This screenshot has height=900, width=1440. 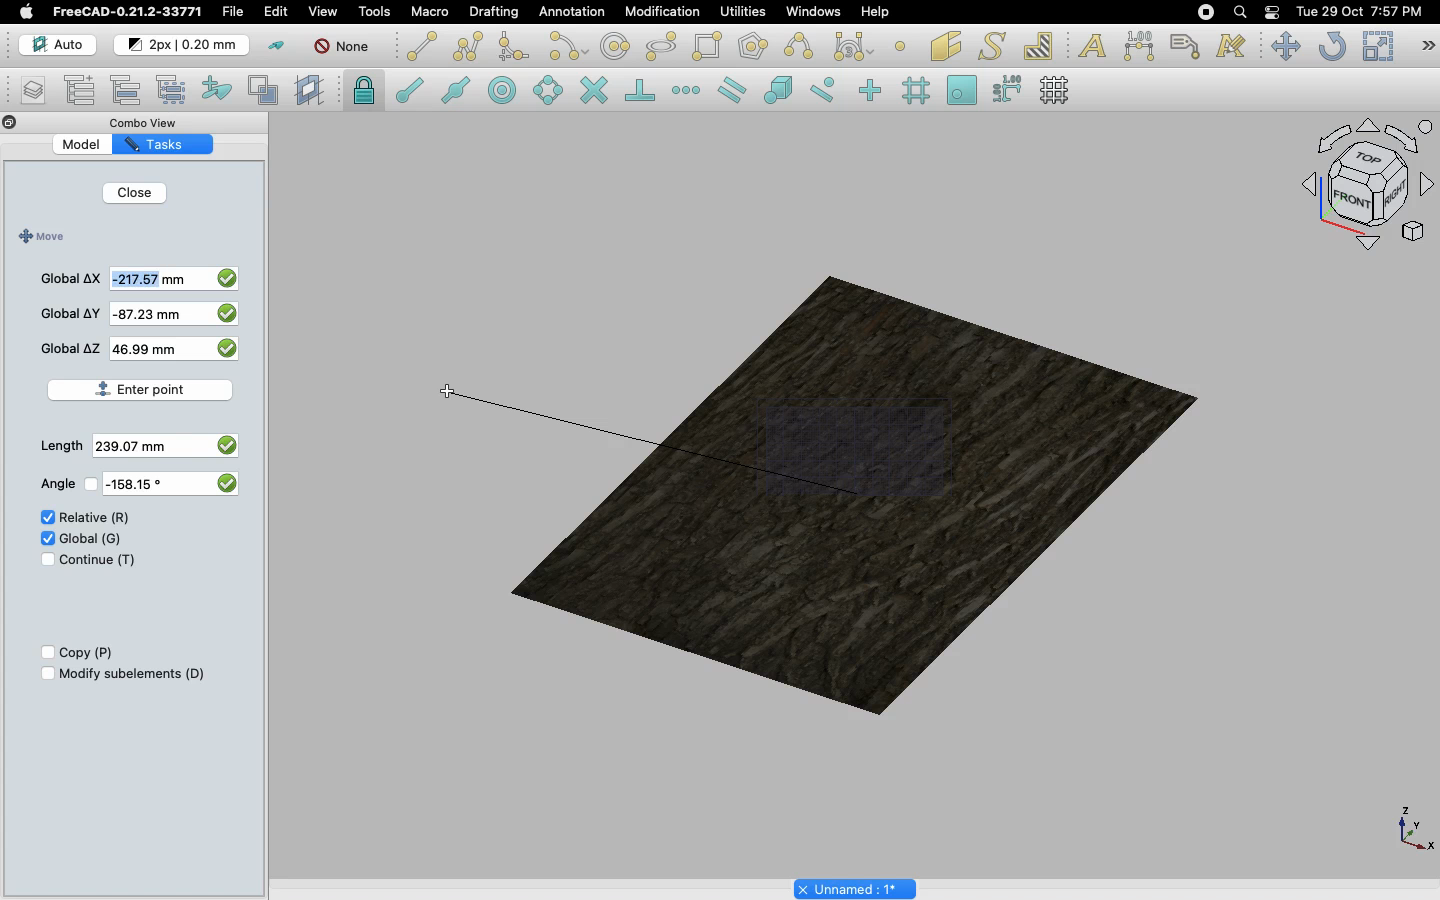 What do you see at coordinates (743, 12) in the screenshot?
I see `Utilities` at bounding box center [743, 12].